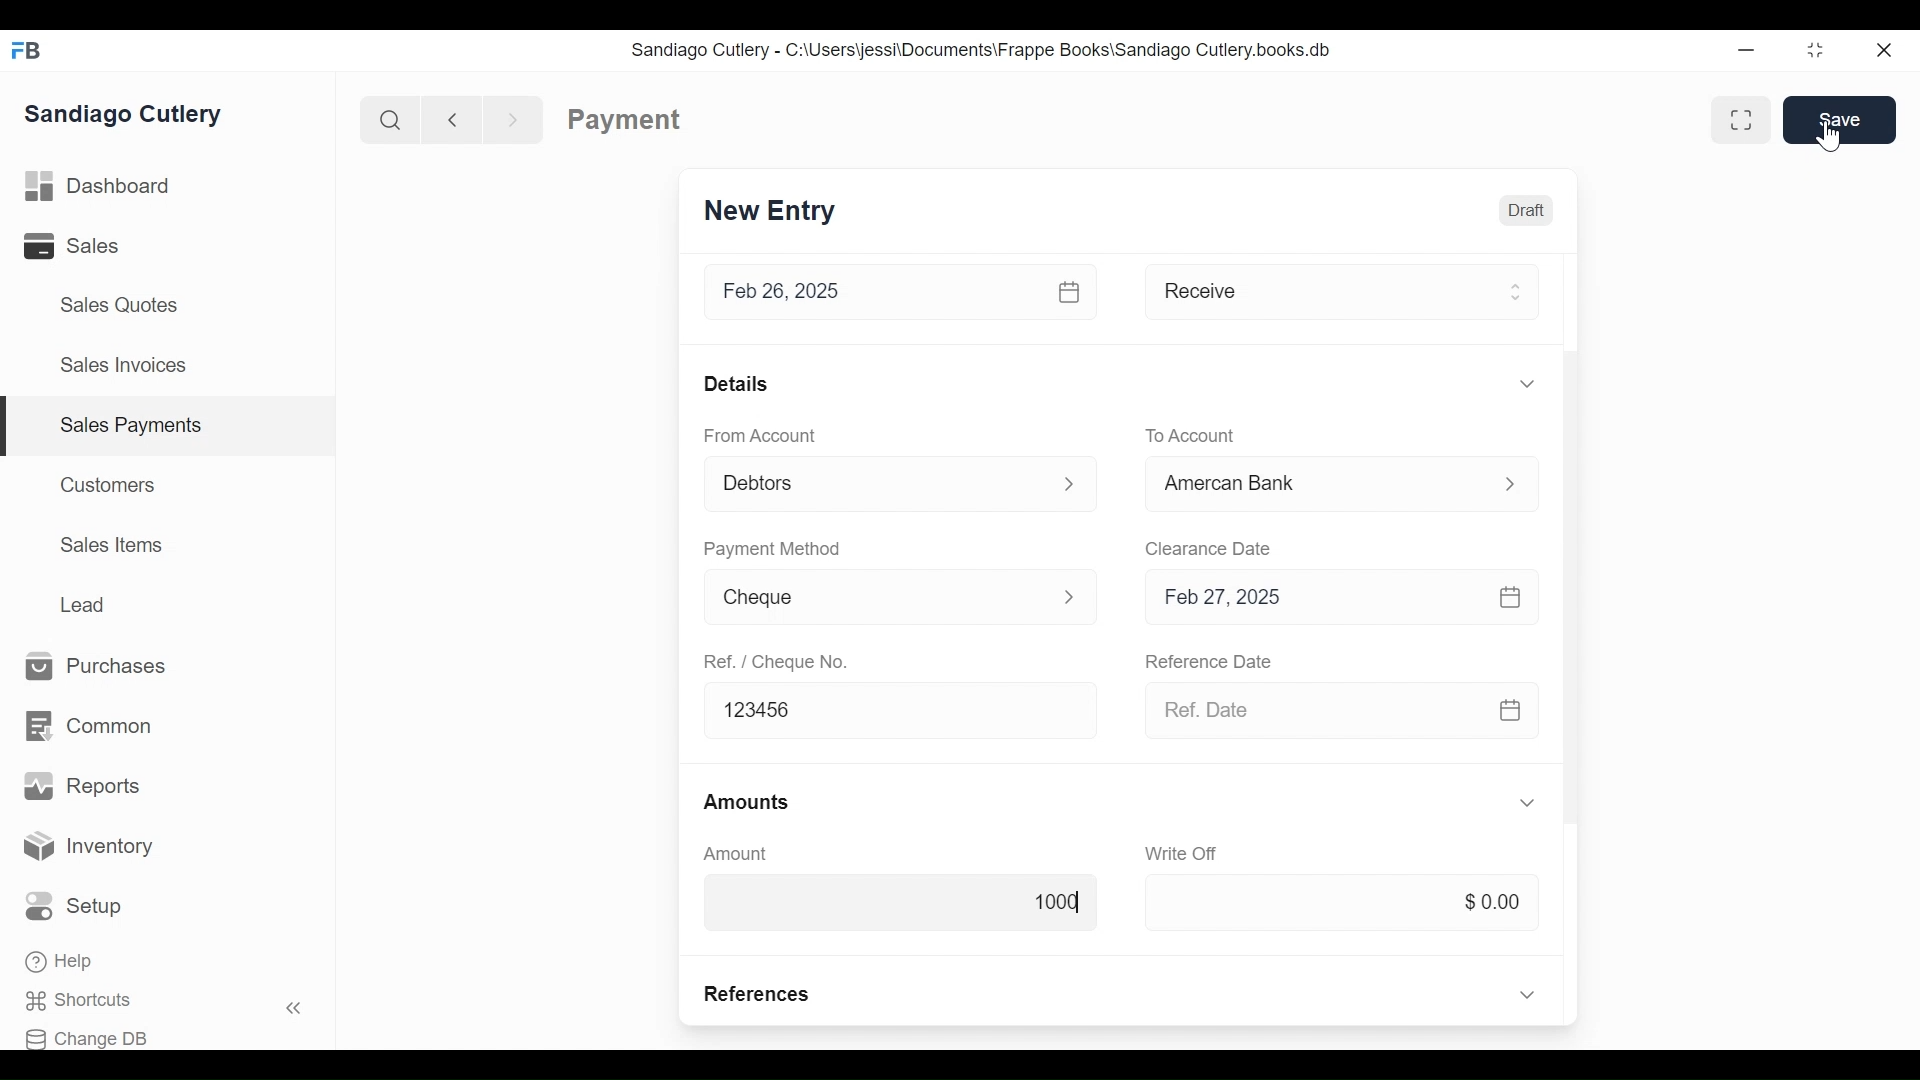 This screenshot has height=1080, width=1920. Describe the element at coordinates (1748, 116) in the screenshot. I see `Toggle form and full width ` at that location.